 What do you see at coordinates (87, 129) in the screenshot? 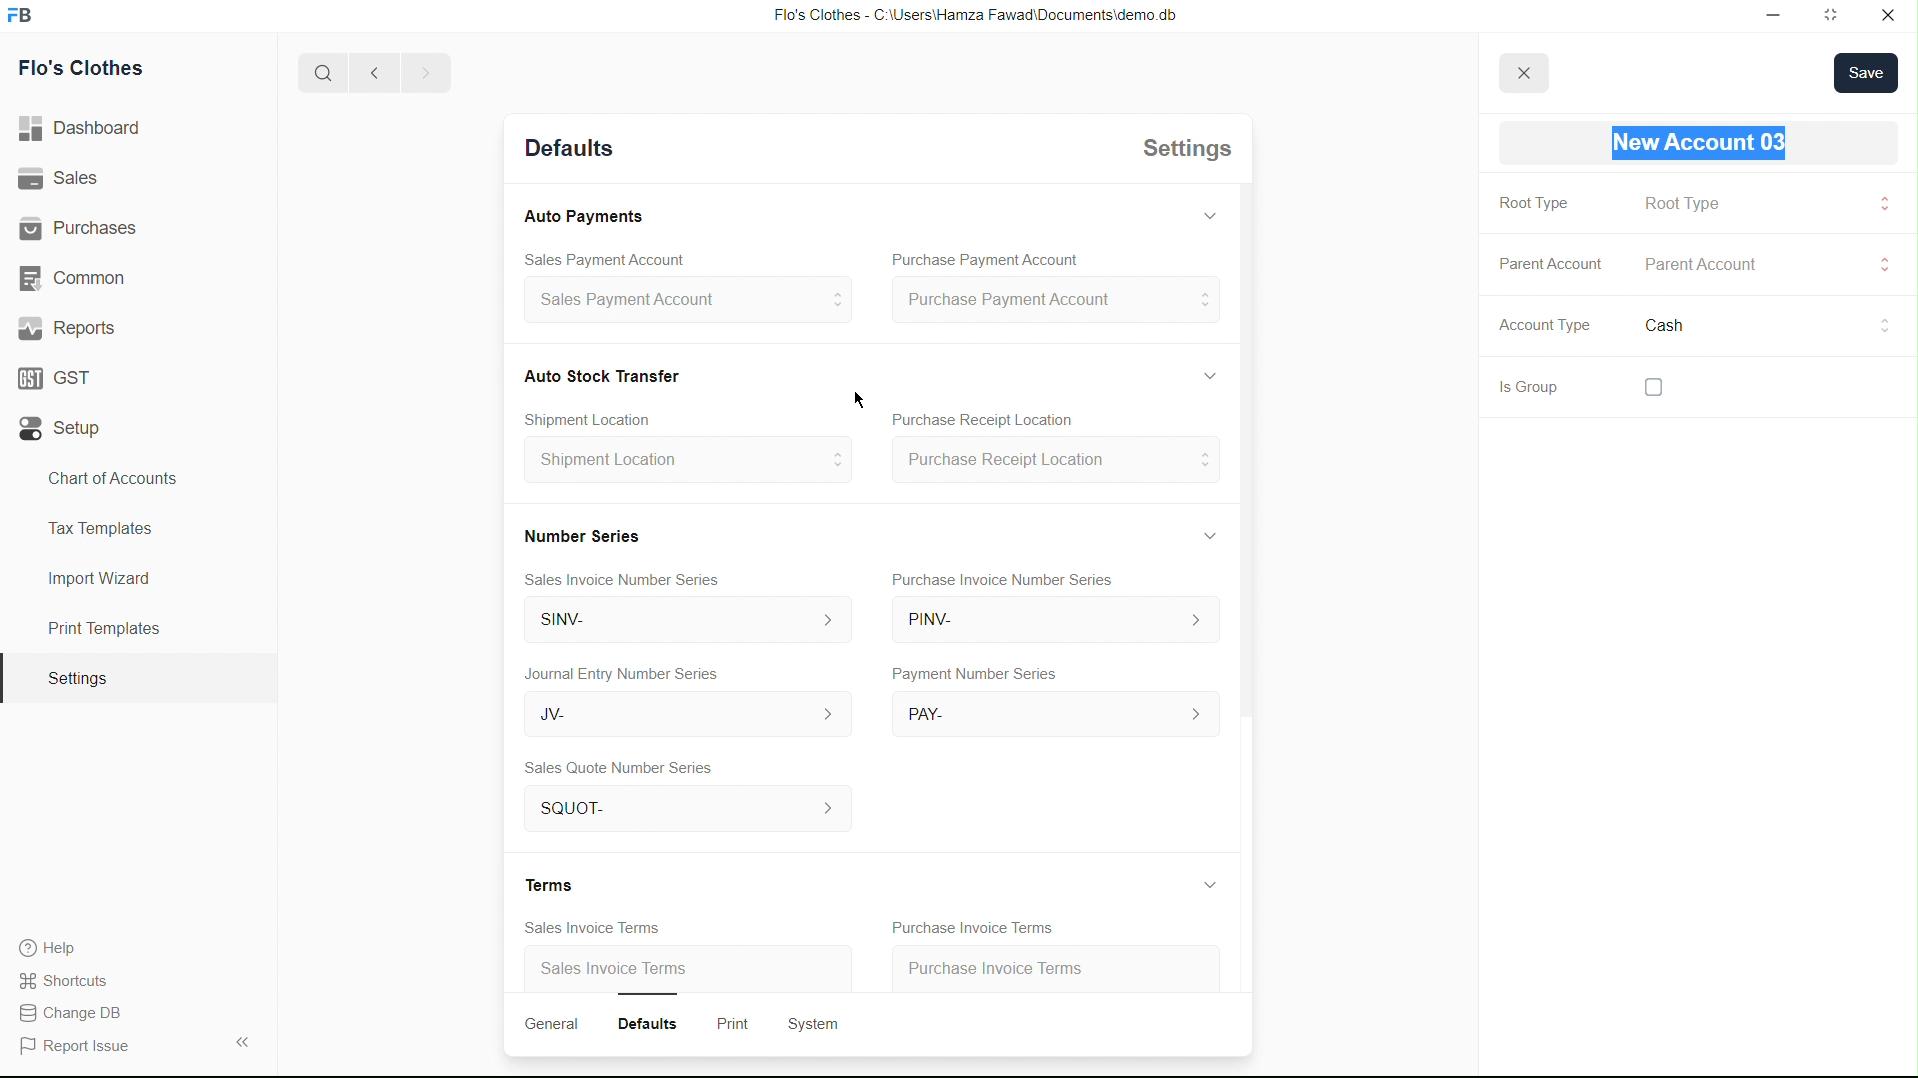
I see `Dashboard` at bounding box center [87, 129].